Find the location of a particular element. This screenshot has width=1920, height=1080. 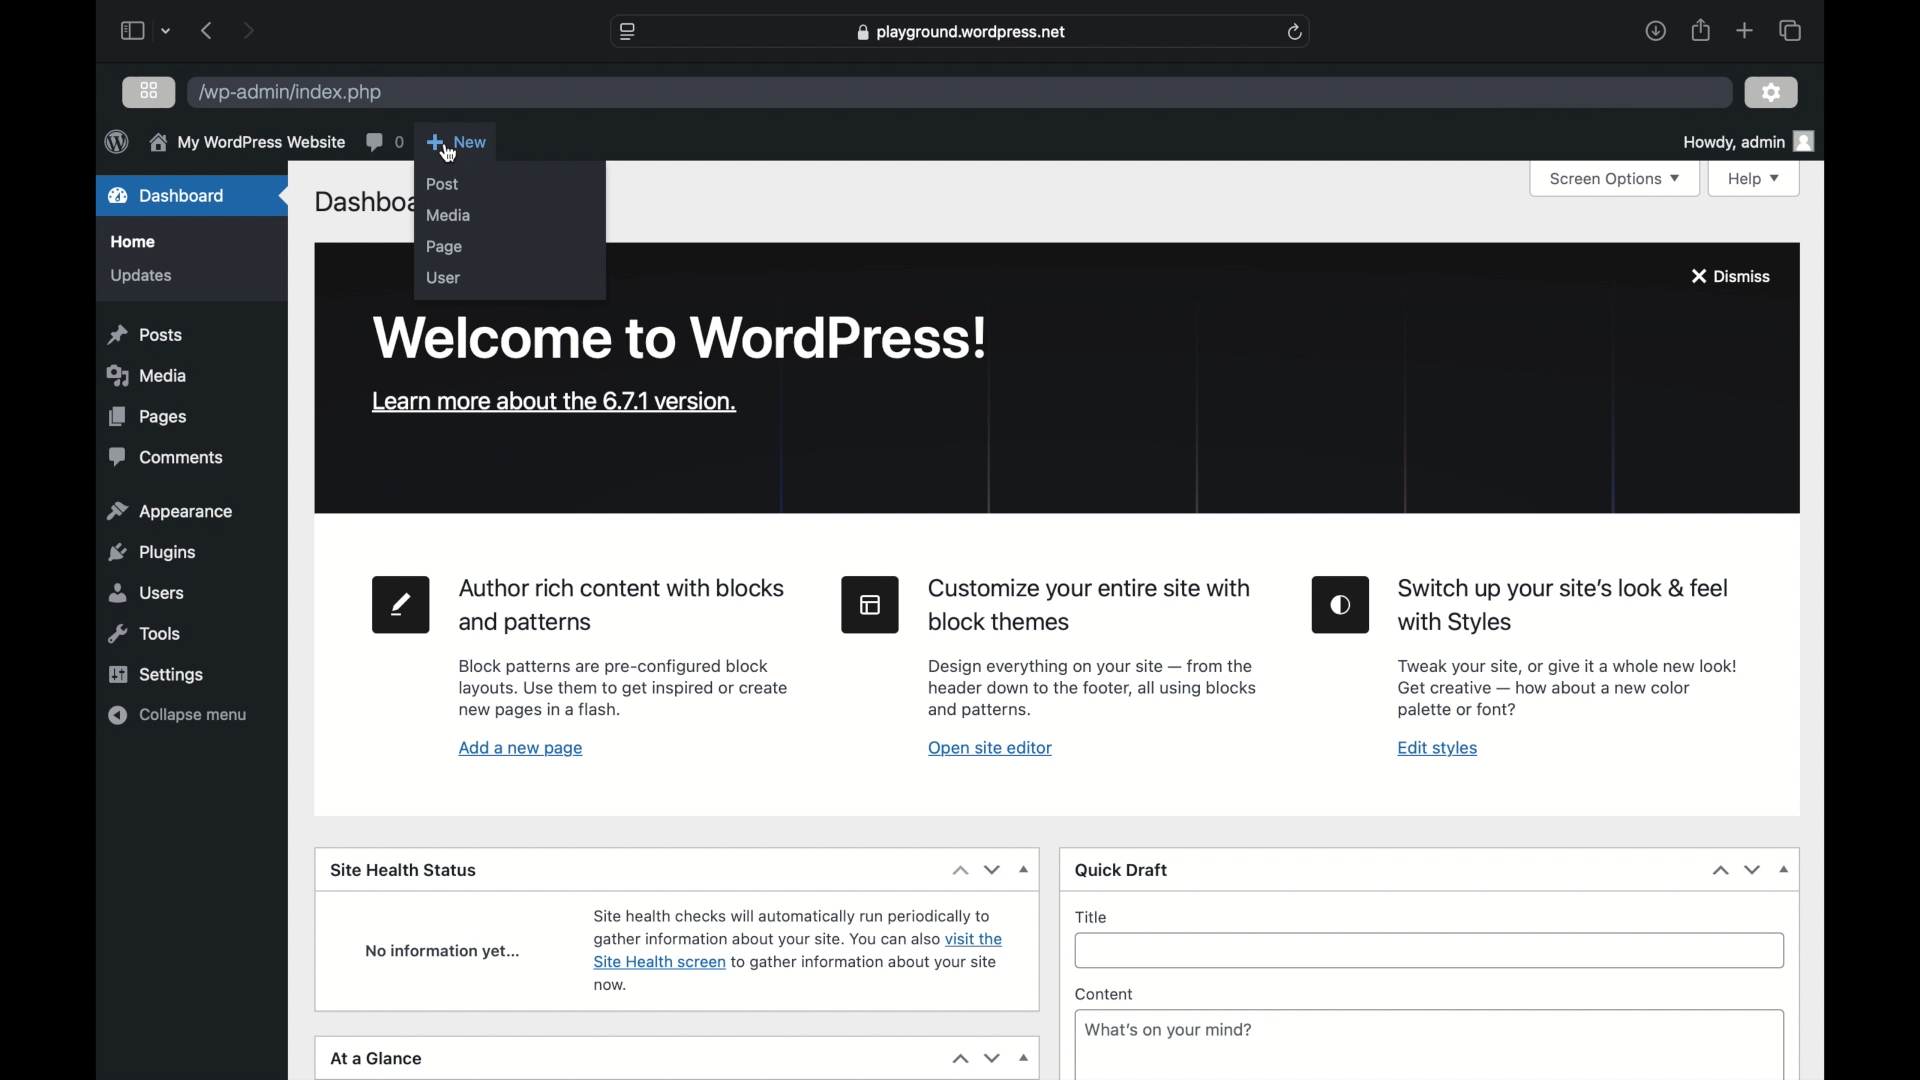

pages is located at coordinates (148, 417).